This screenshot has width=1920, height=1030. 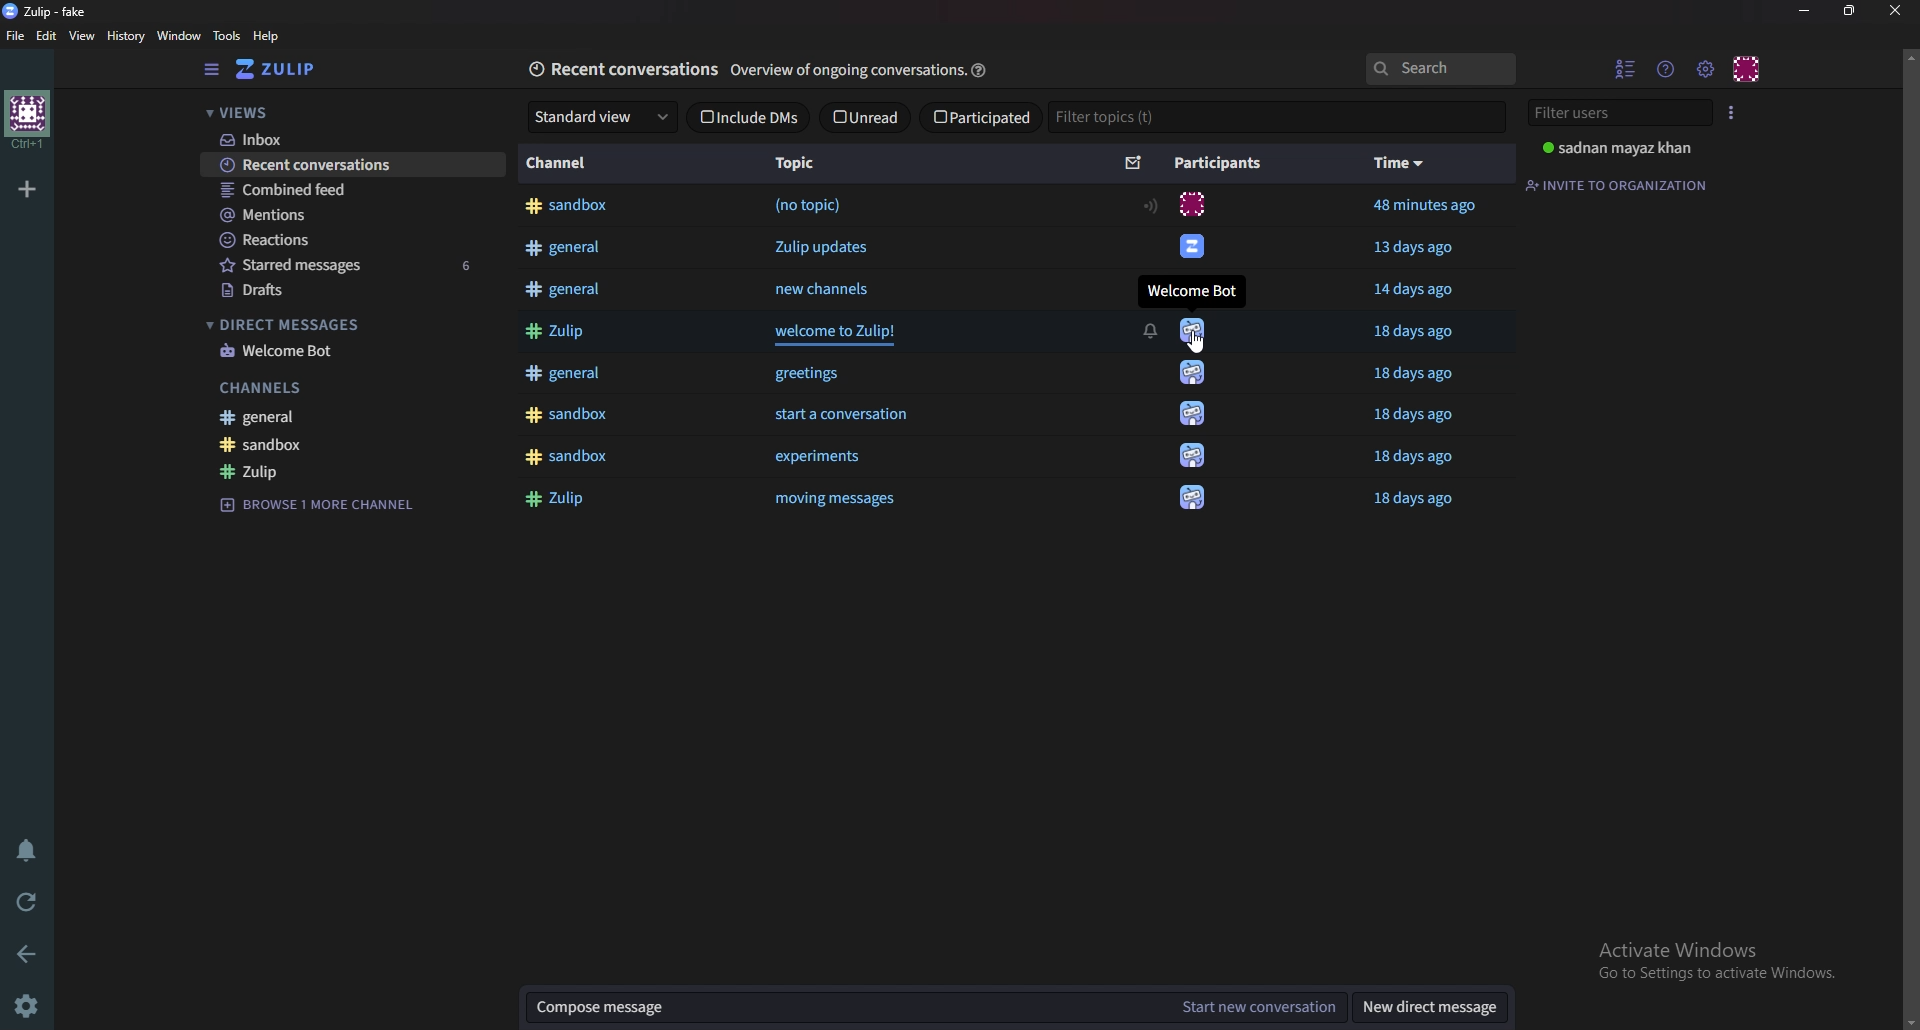 I want to click on edit, so click(x=46, y=34).